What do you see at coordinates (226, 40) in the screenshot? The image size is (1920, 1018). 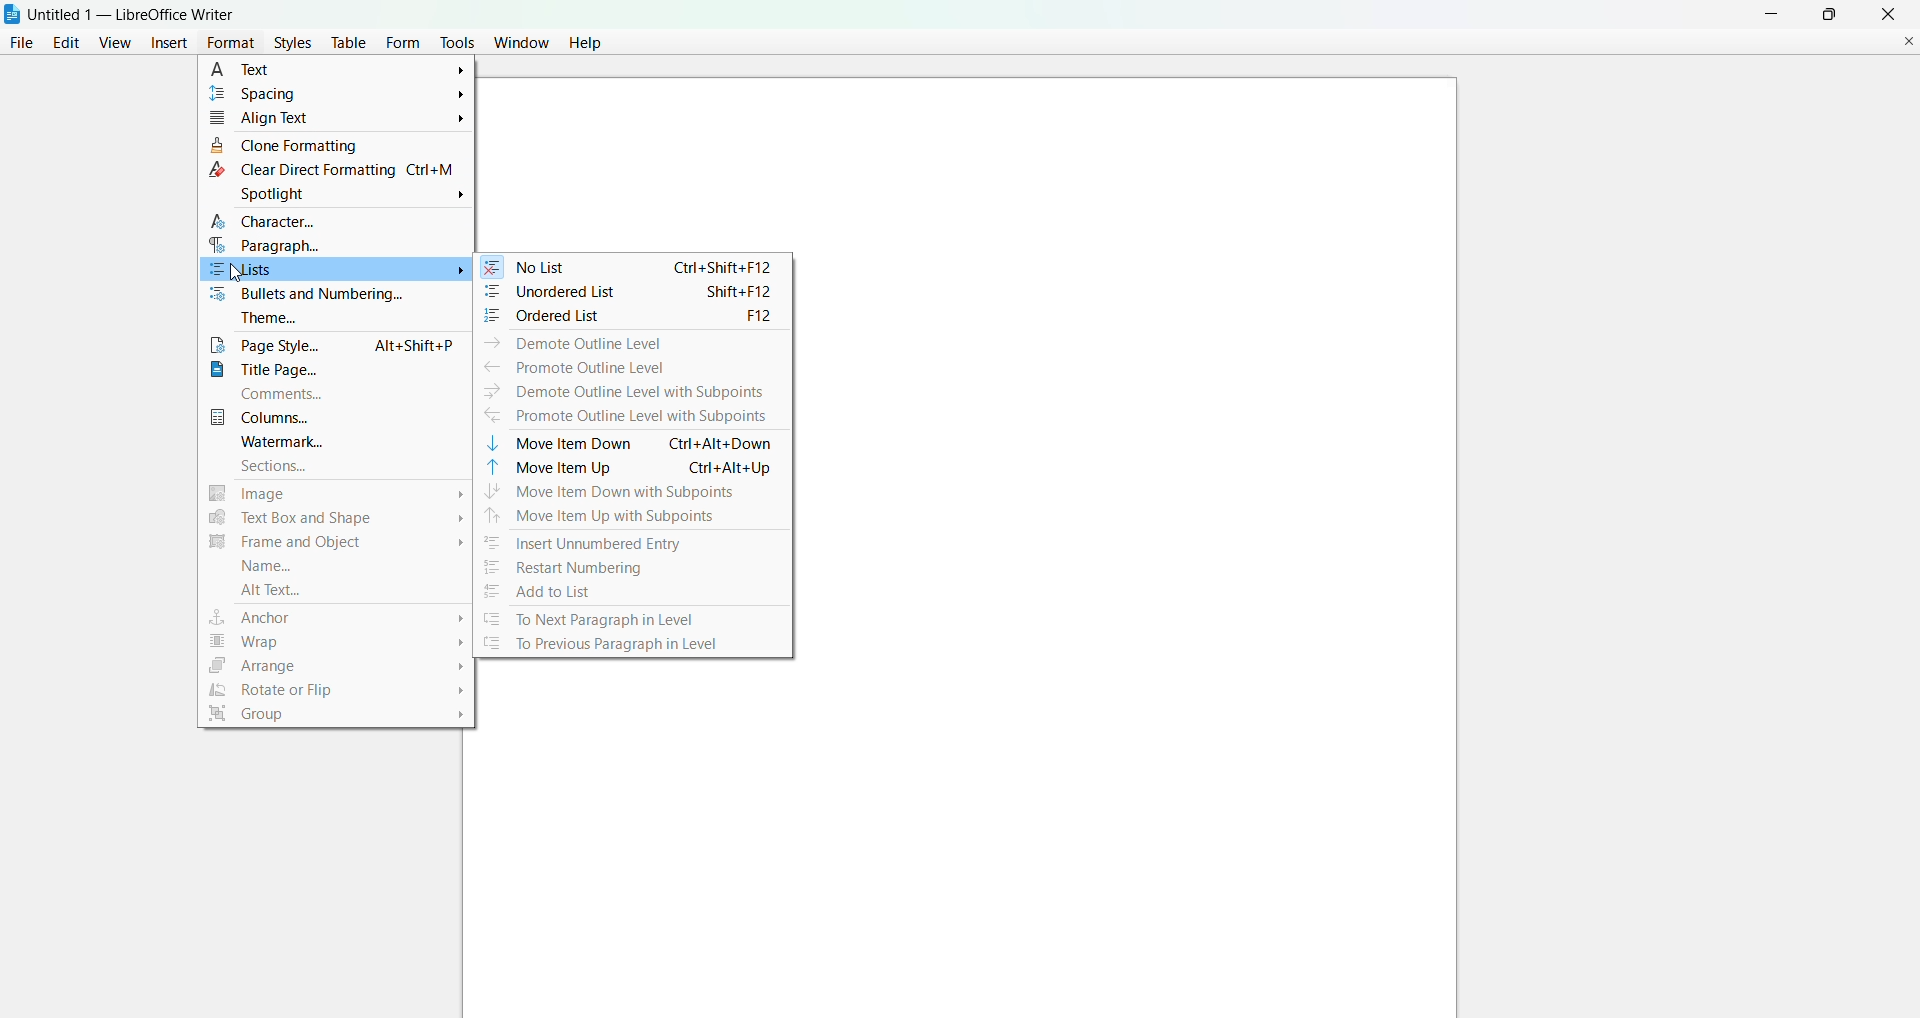 I see `format` at bounding box center [226, 40].